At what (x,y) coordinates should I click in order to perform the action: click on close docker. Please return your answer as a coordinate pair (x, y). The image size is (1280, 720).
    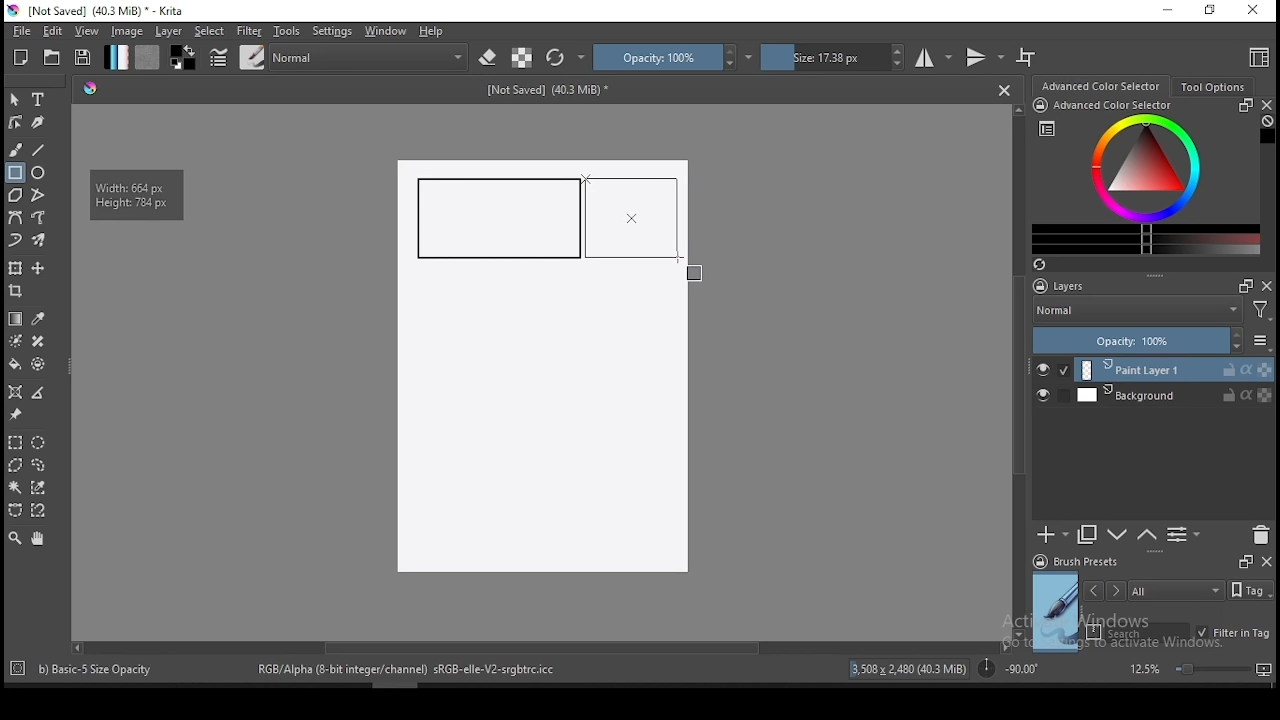
    Looking at the image, I should click on (1266, 105).